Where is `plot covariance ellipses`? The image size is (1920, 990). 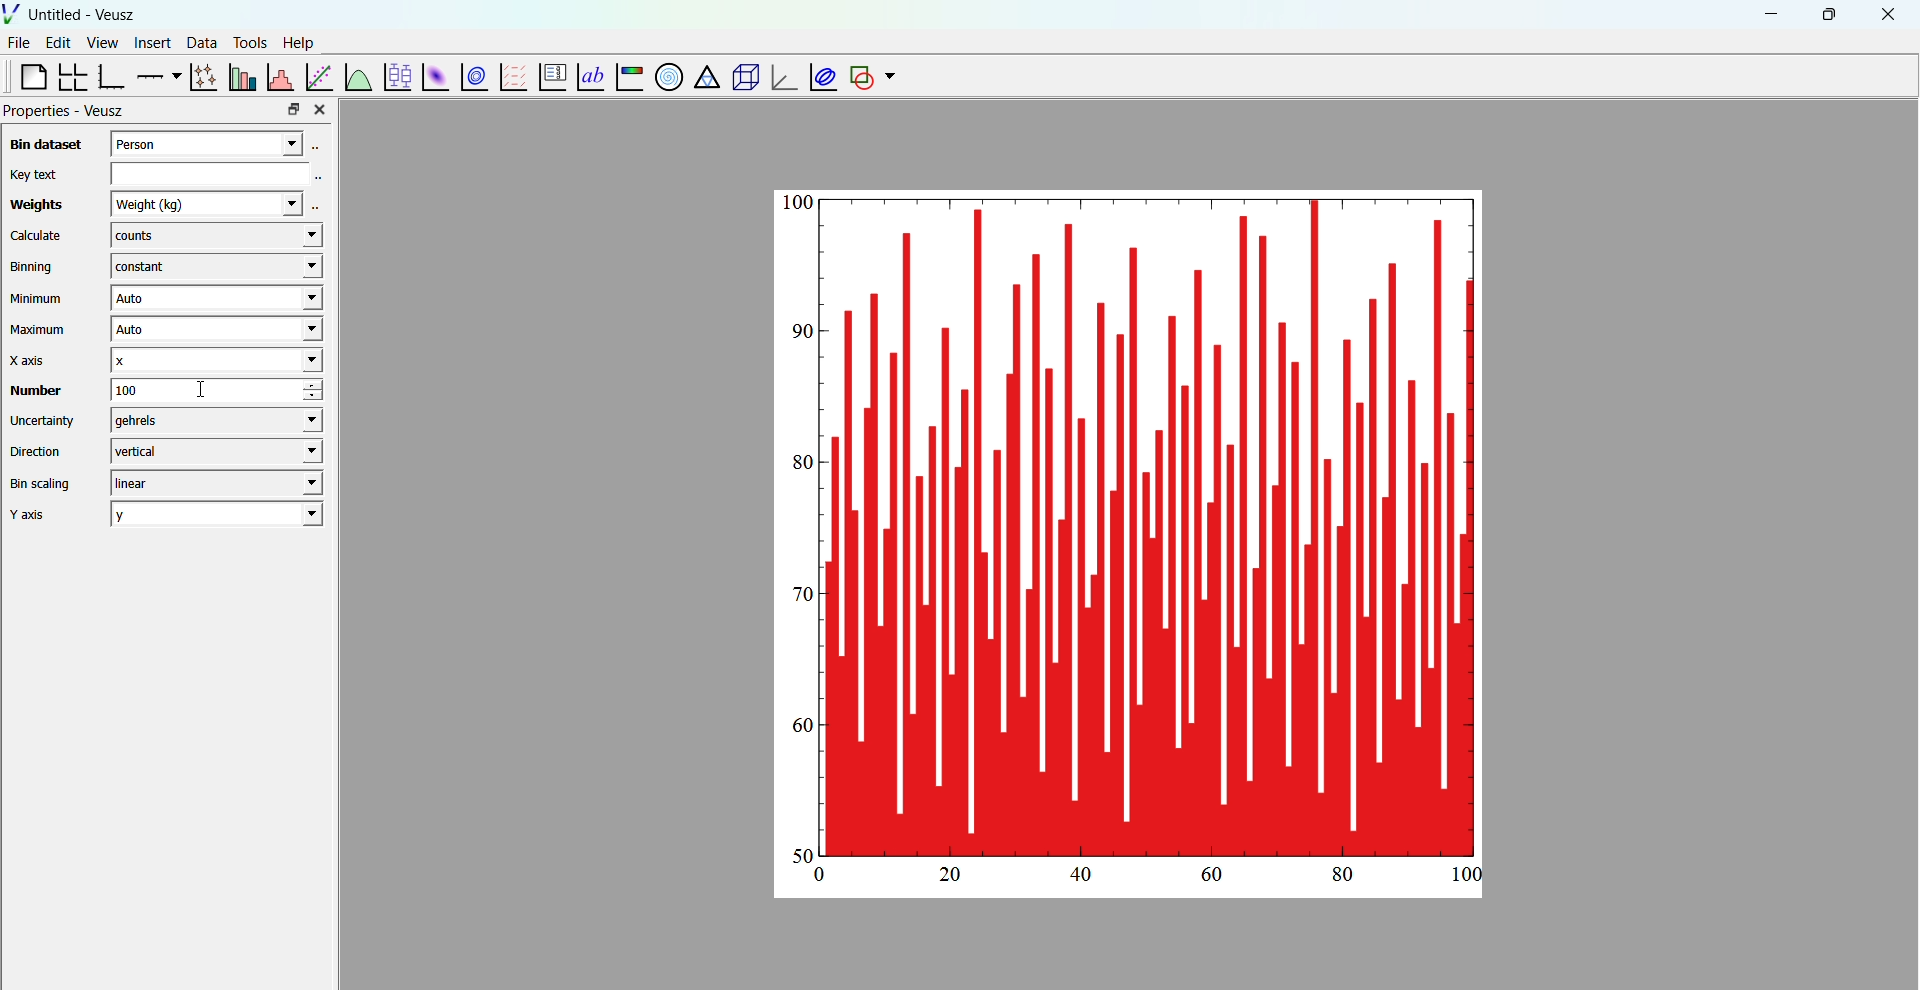 plot covariance ellipses is located at coordinates (820, 76).